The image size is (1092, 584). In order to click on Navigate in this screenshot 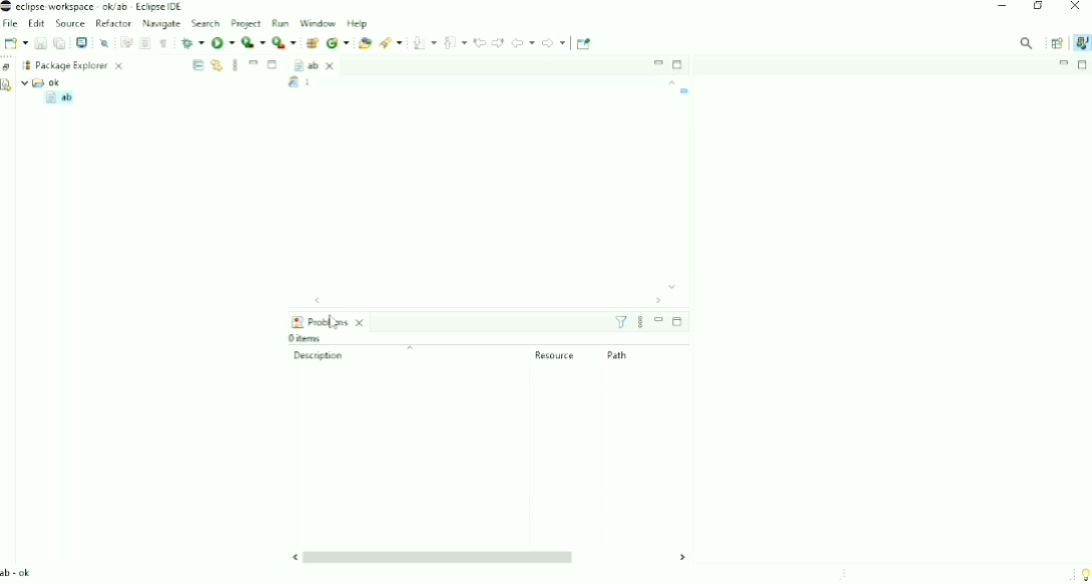, I will do `click(161, 24)`.